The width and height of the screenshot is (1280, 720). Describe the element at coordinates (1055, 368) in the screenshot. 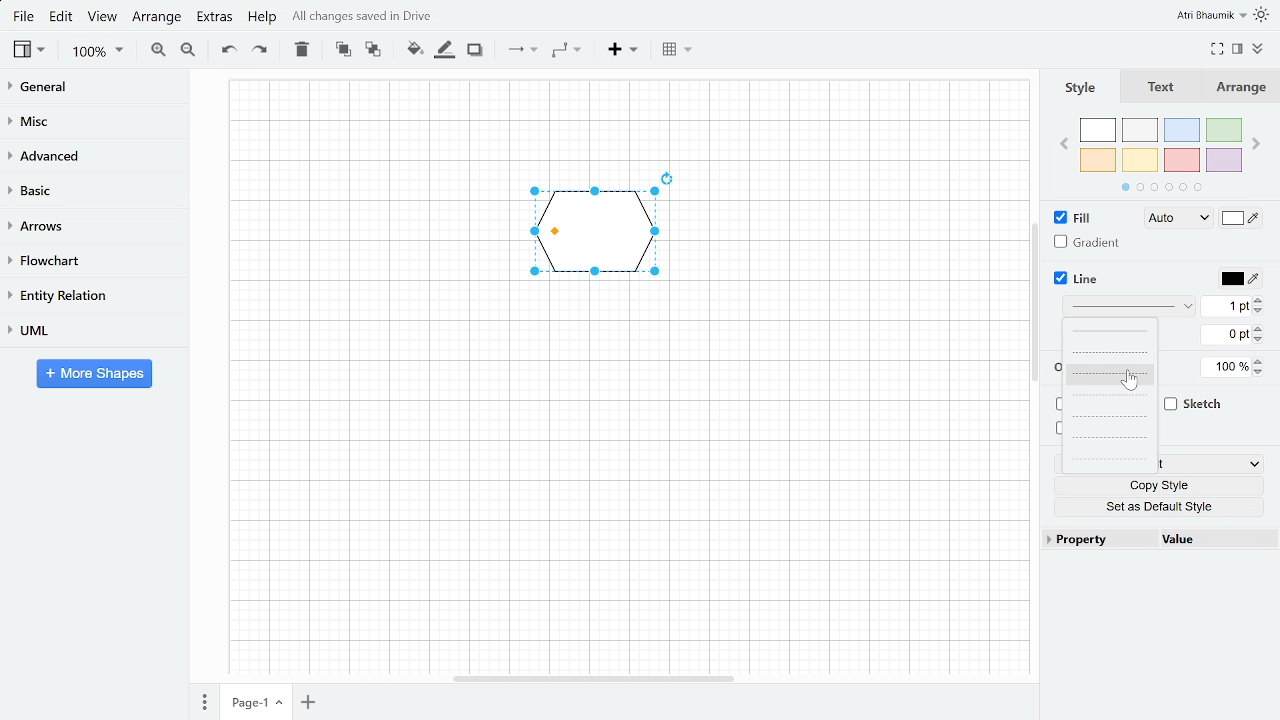

I see `Opacity` at that location.